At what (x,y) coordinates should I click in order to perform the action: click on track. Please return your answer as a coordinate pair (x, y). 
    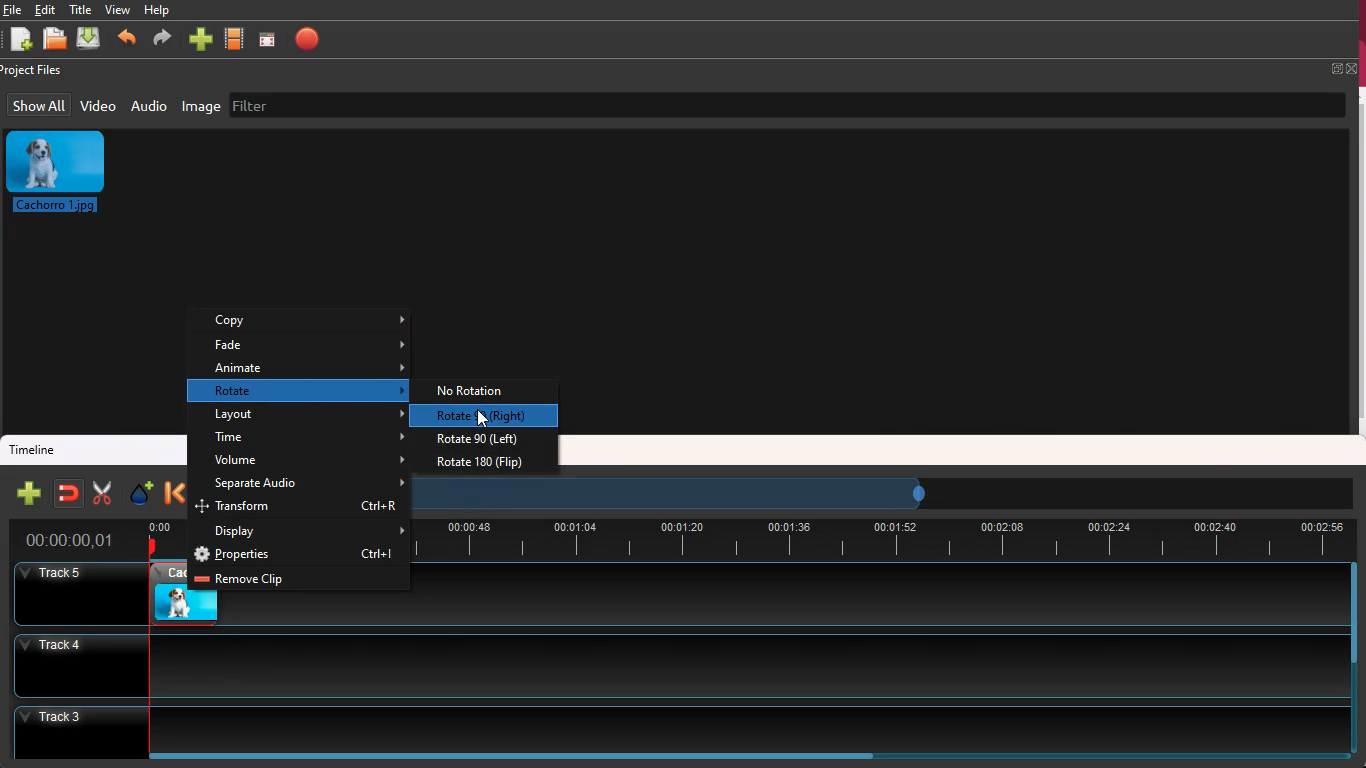
    Looking at the image, I should click on (874, 594).